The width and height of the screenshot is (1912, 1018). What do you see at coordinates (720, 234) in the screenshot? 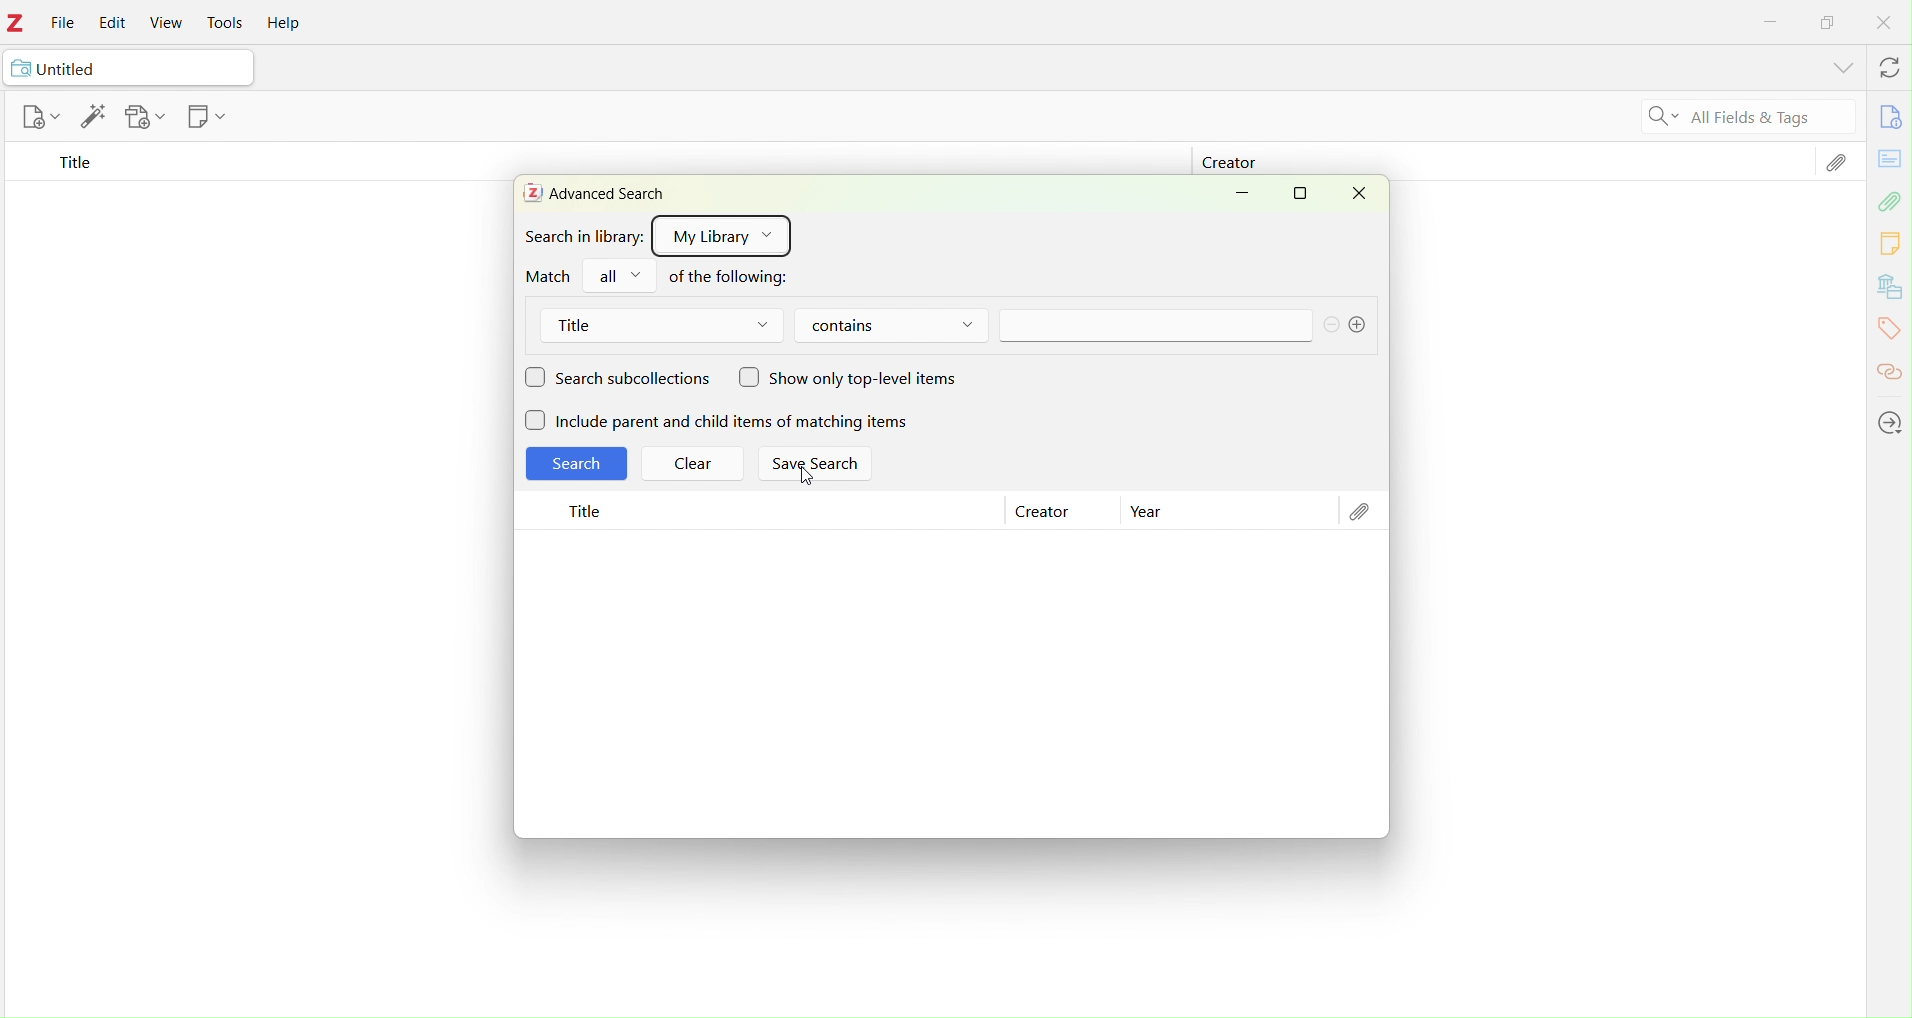
I see `My library` at bounding box center [720, 234].